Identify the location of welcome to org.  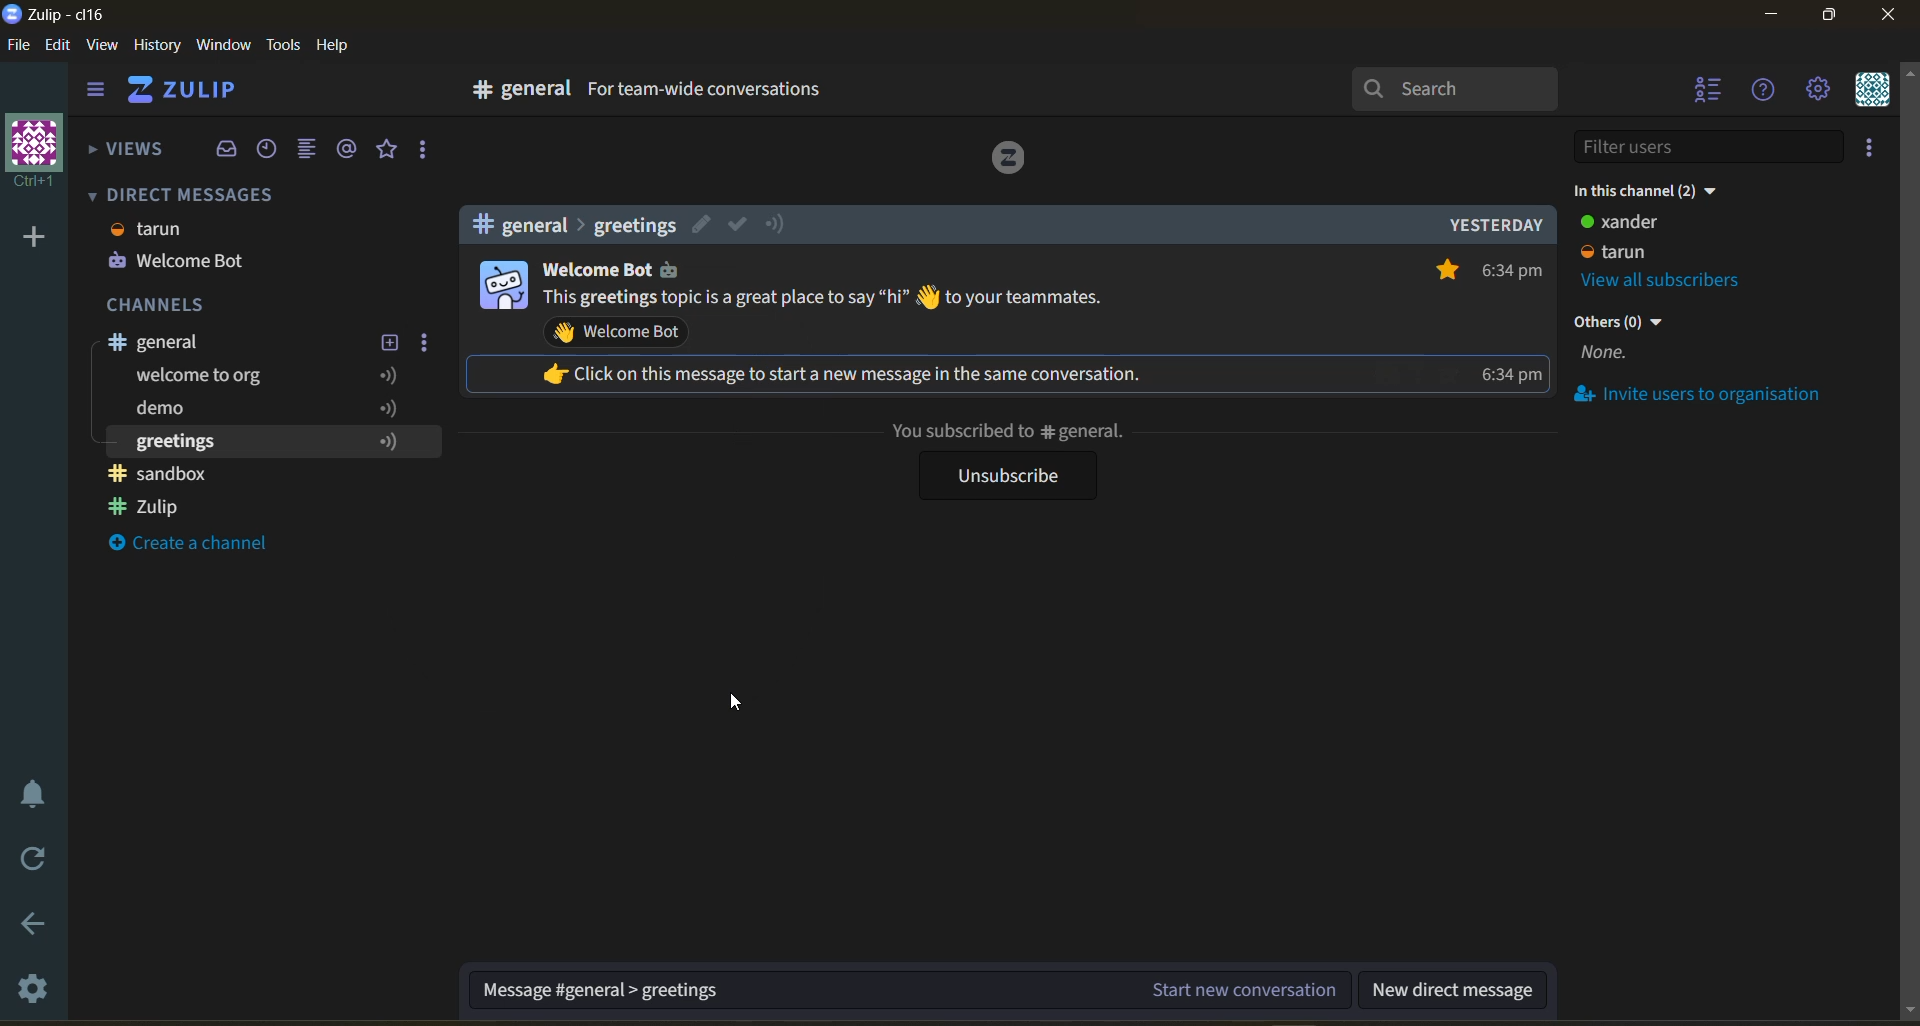
(205, 377).